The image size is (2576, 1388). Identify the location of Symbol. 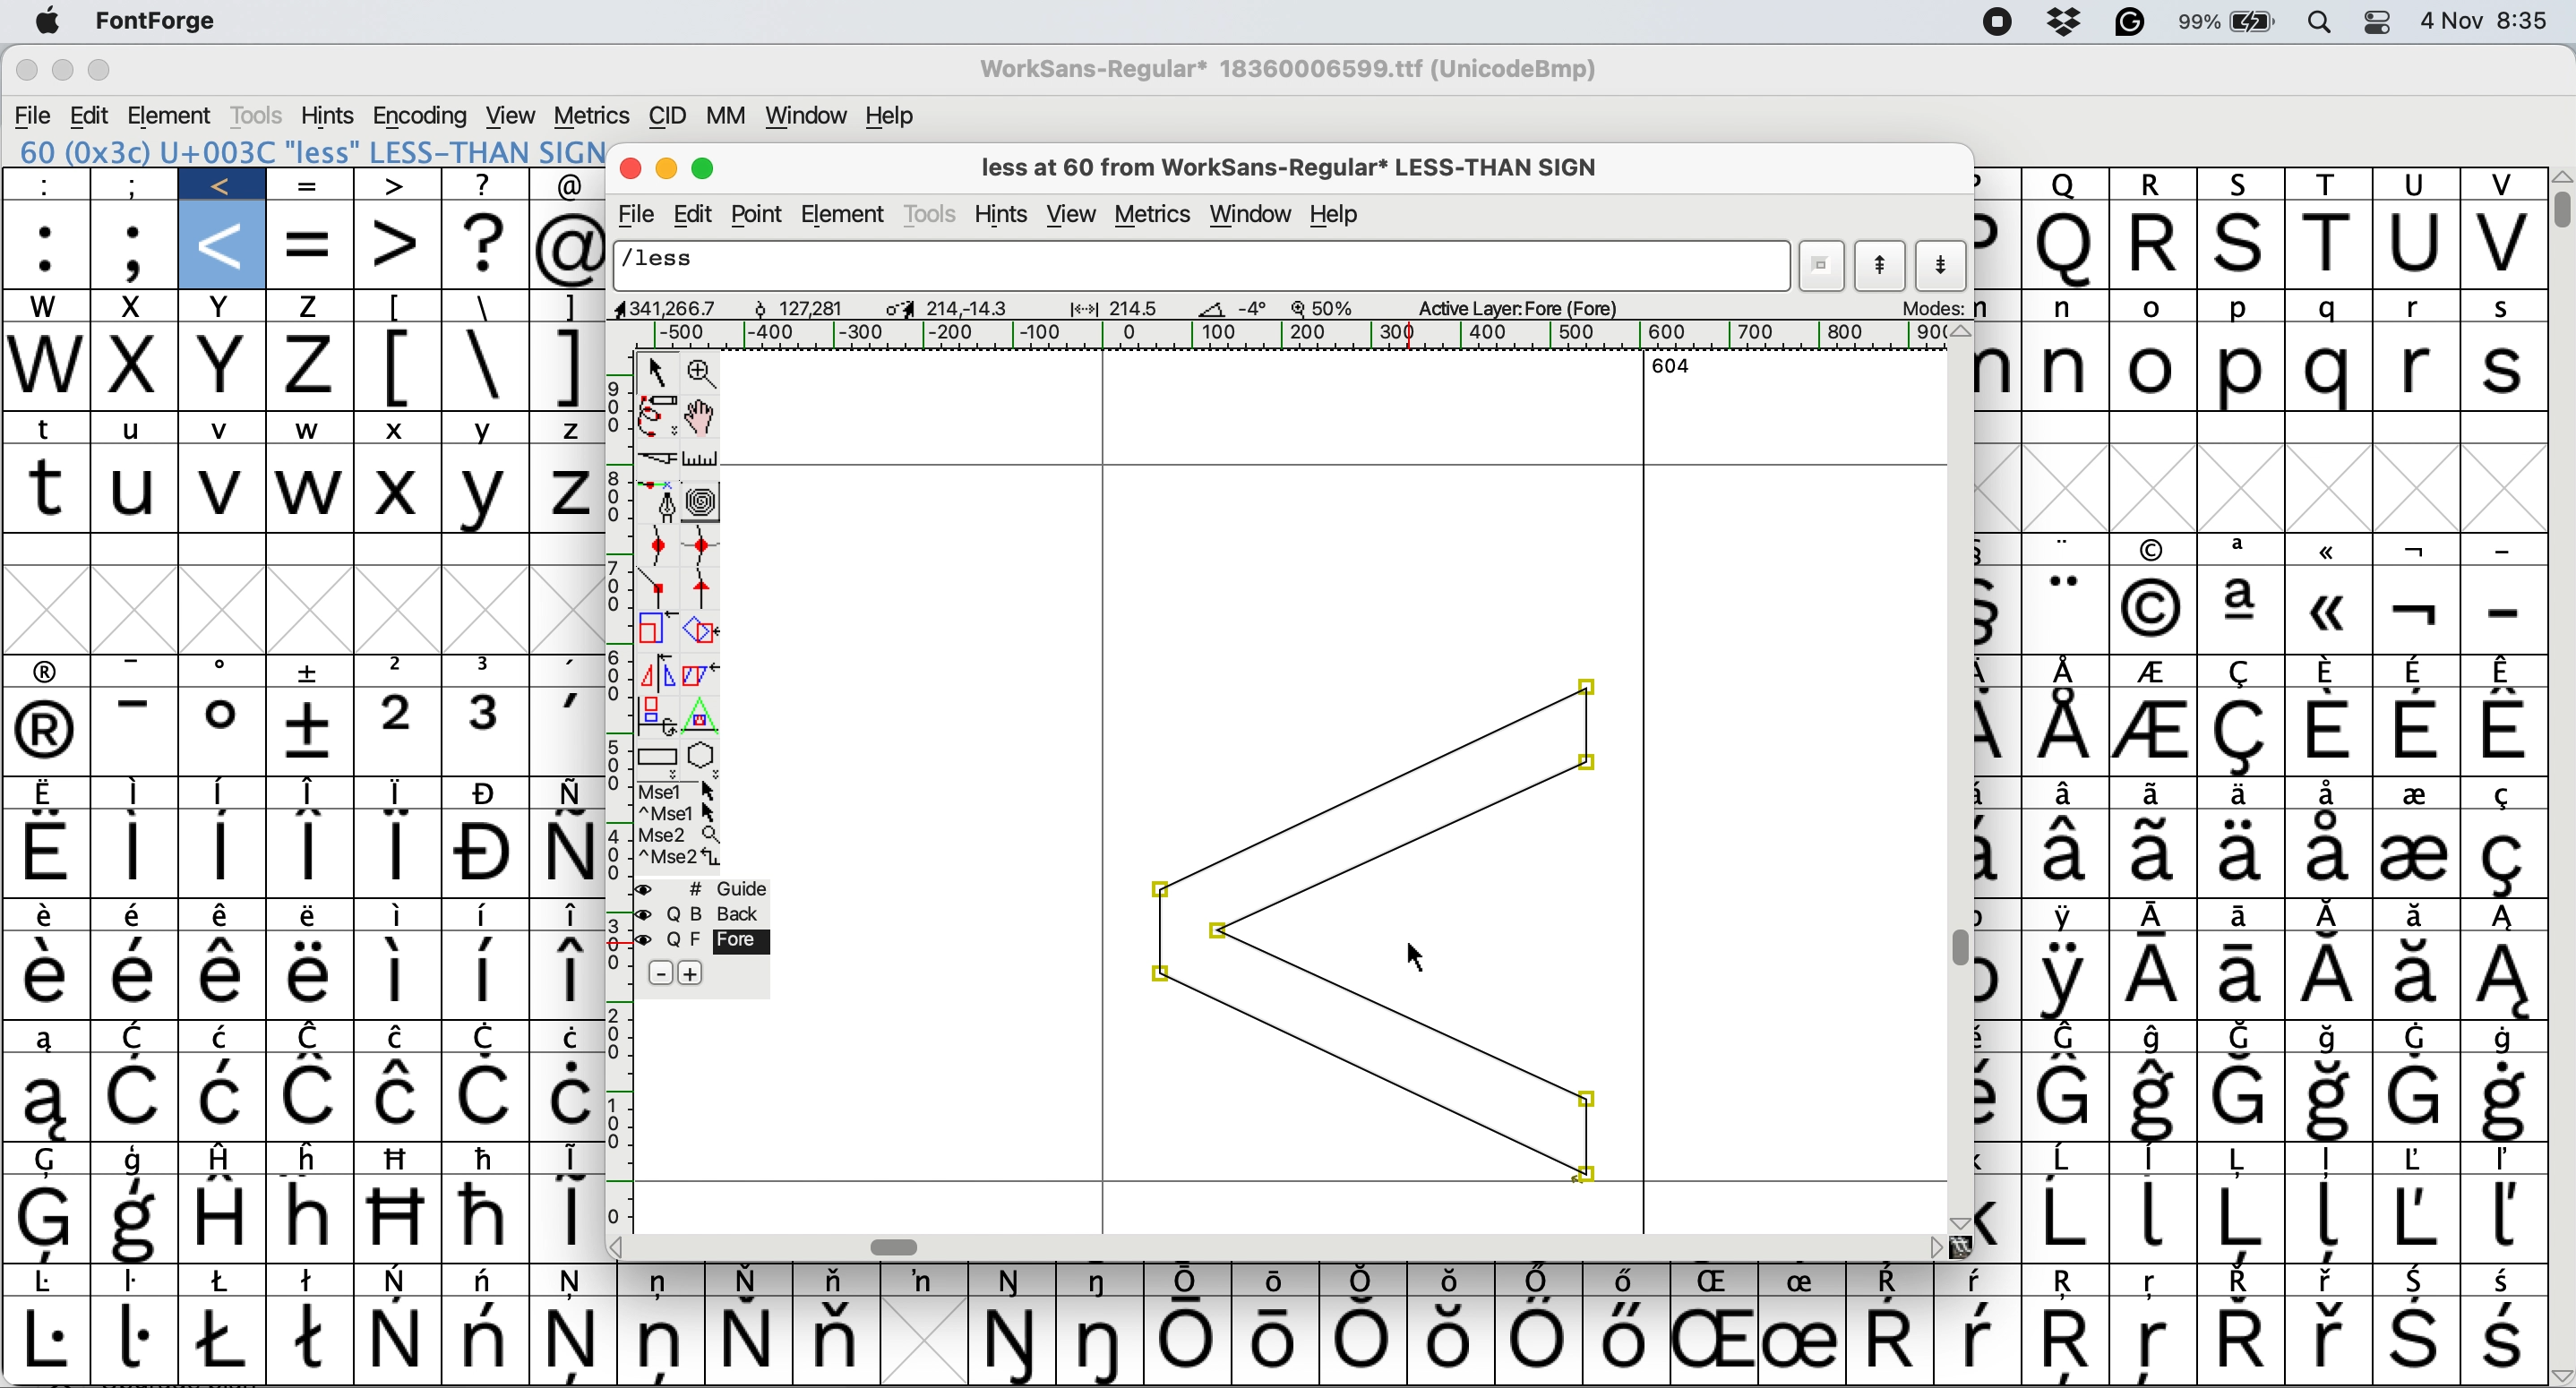
(2240, 918).